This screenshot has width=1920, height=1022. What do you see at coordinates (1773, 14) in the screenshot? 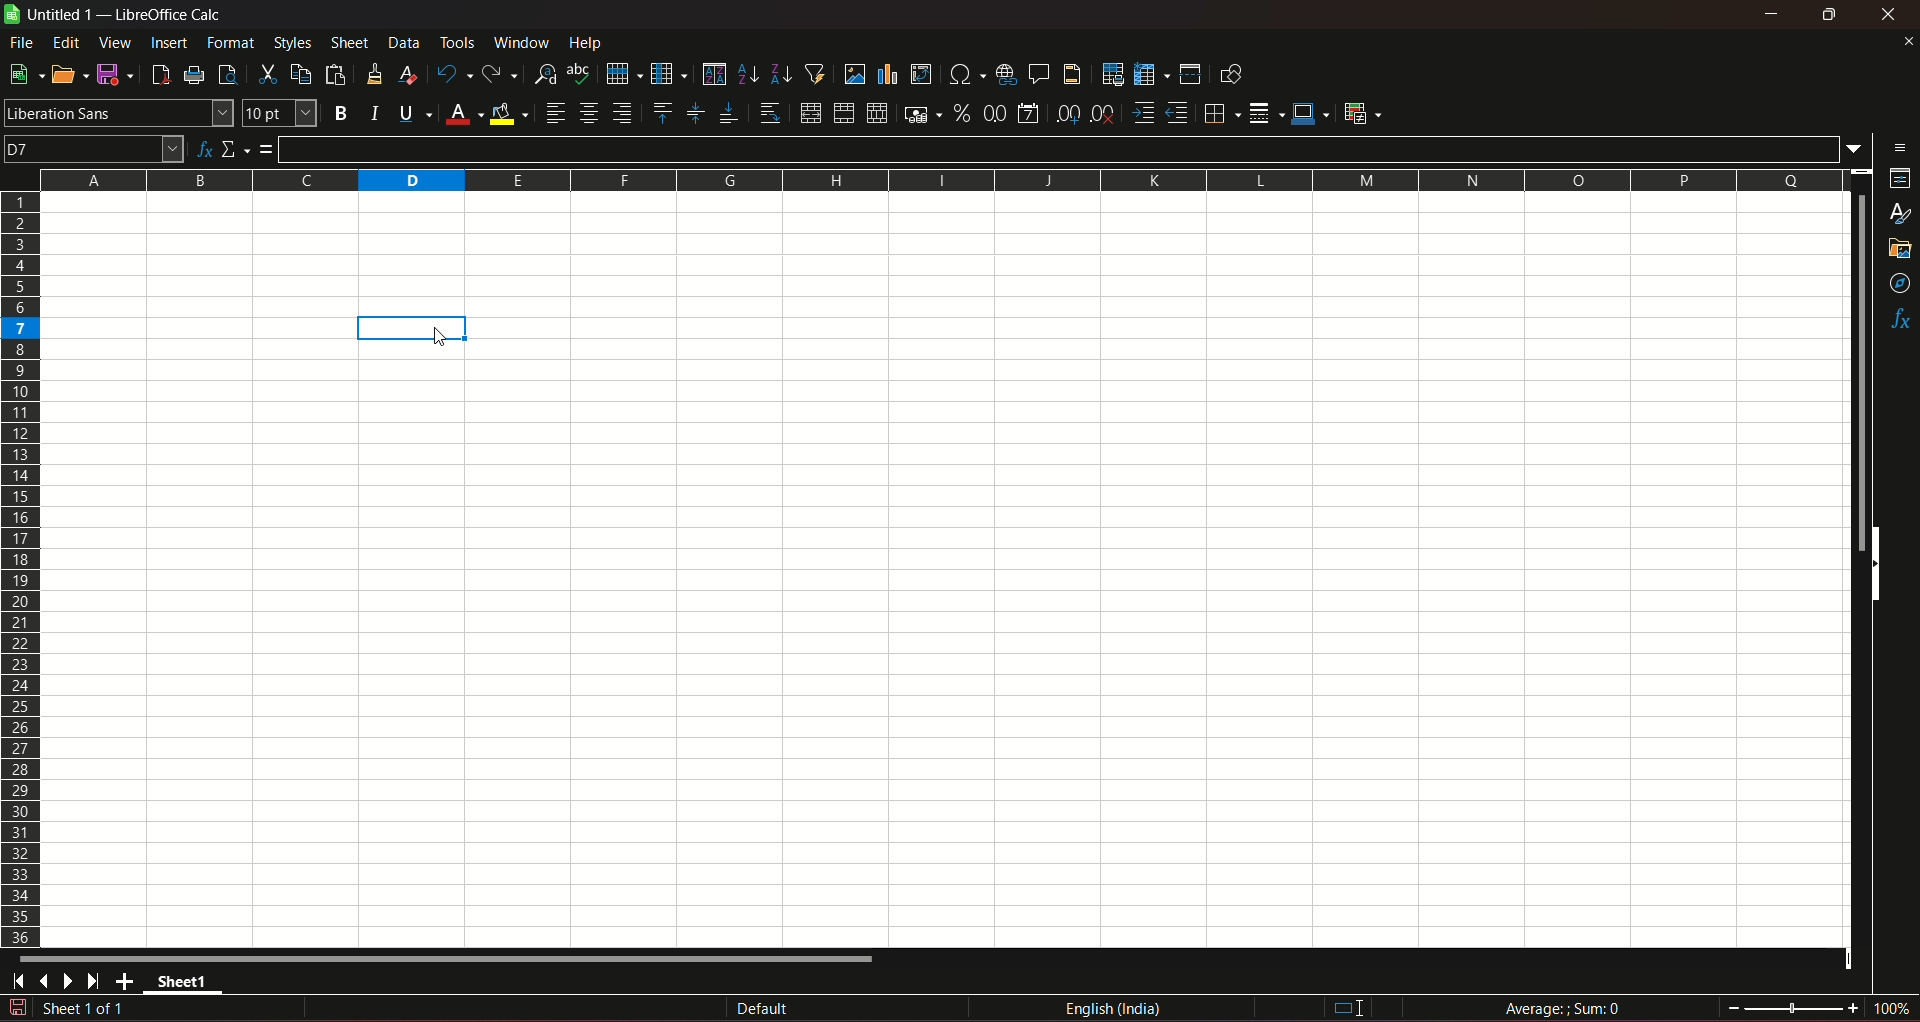
I see `minimize` at bounding box center [1773, 14].